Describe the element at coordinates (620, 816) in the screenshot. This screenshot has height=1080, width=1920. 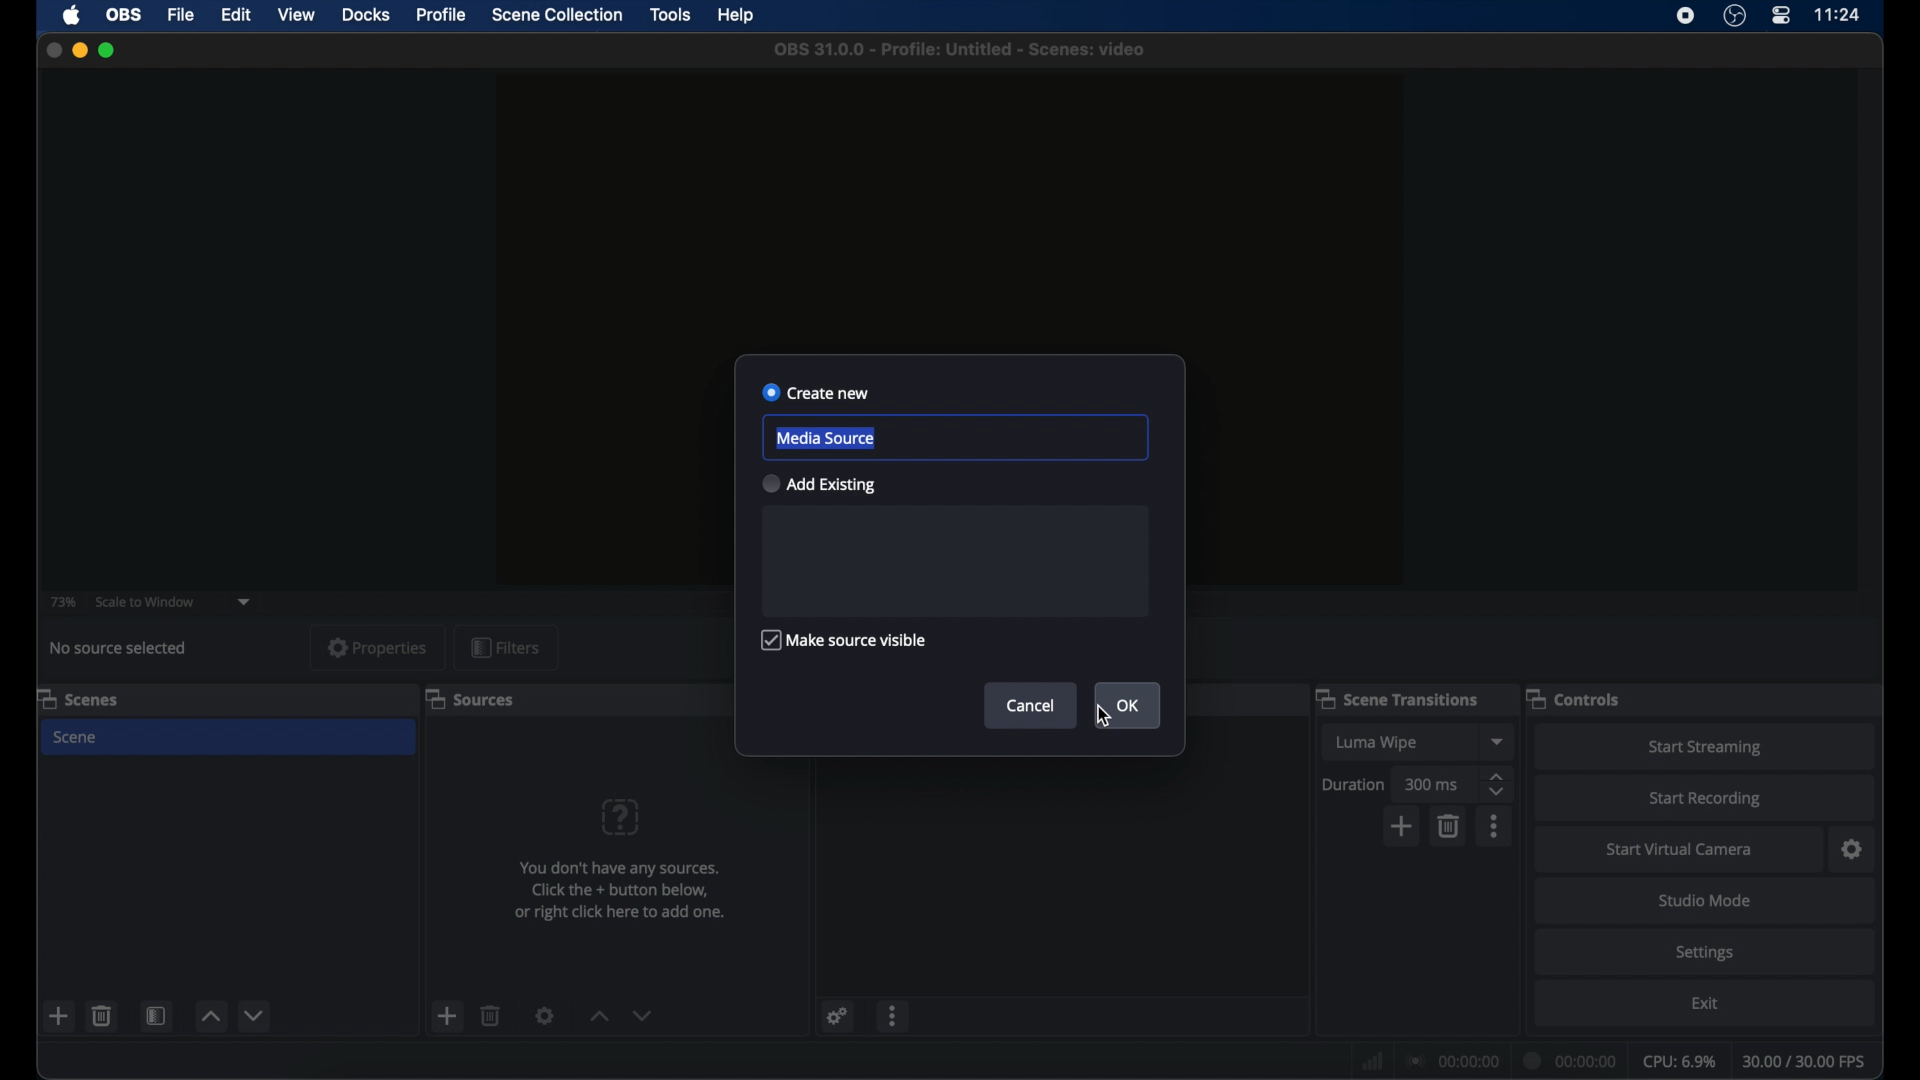
I see `help` at that location.